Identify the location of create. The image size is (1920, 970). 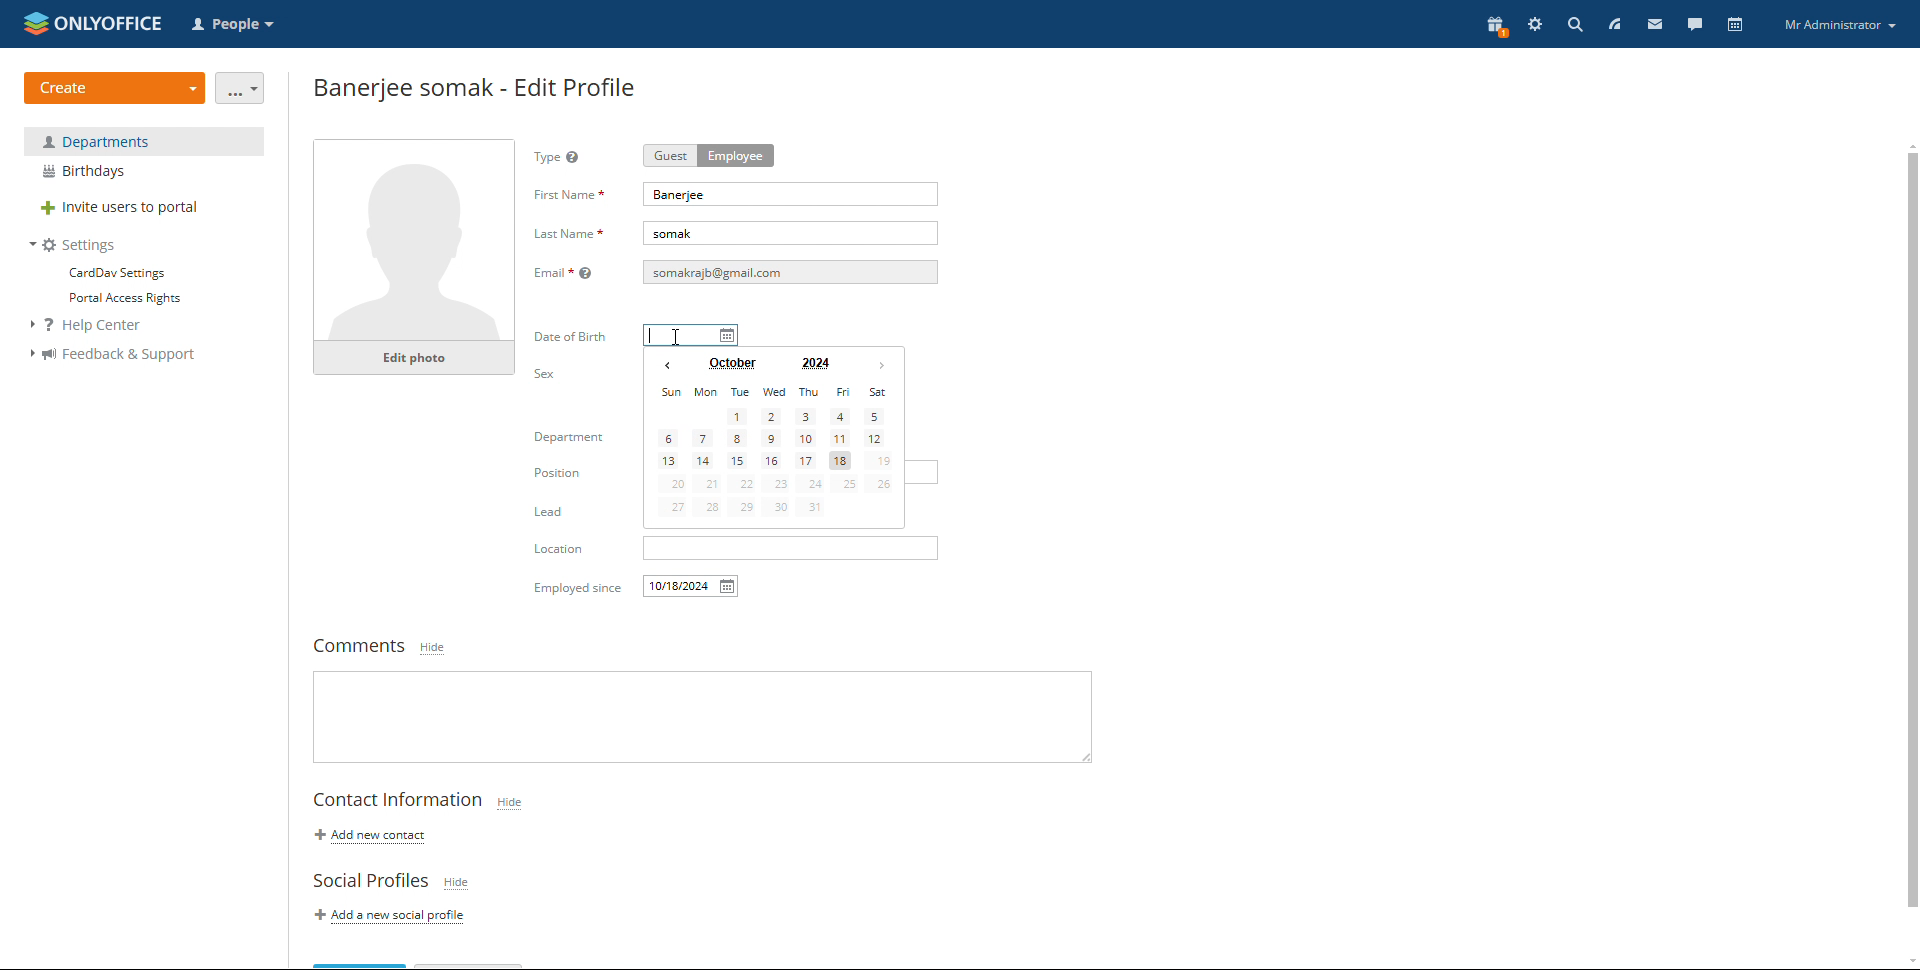
(115, 88).